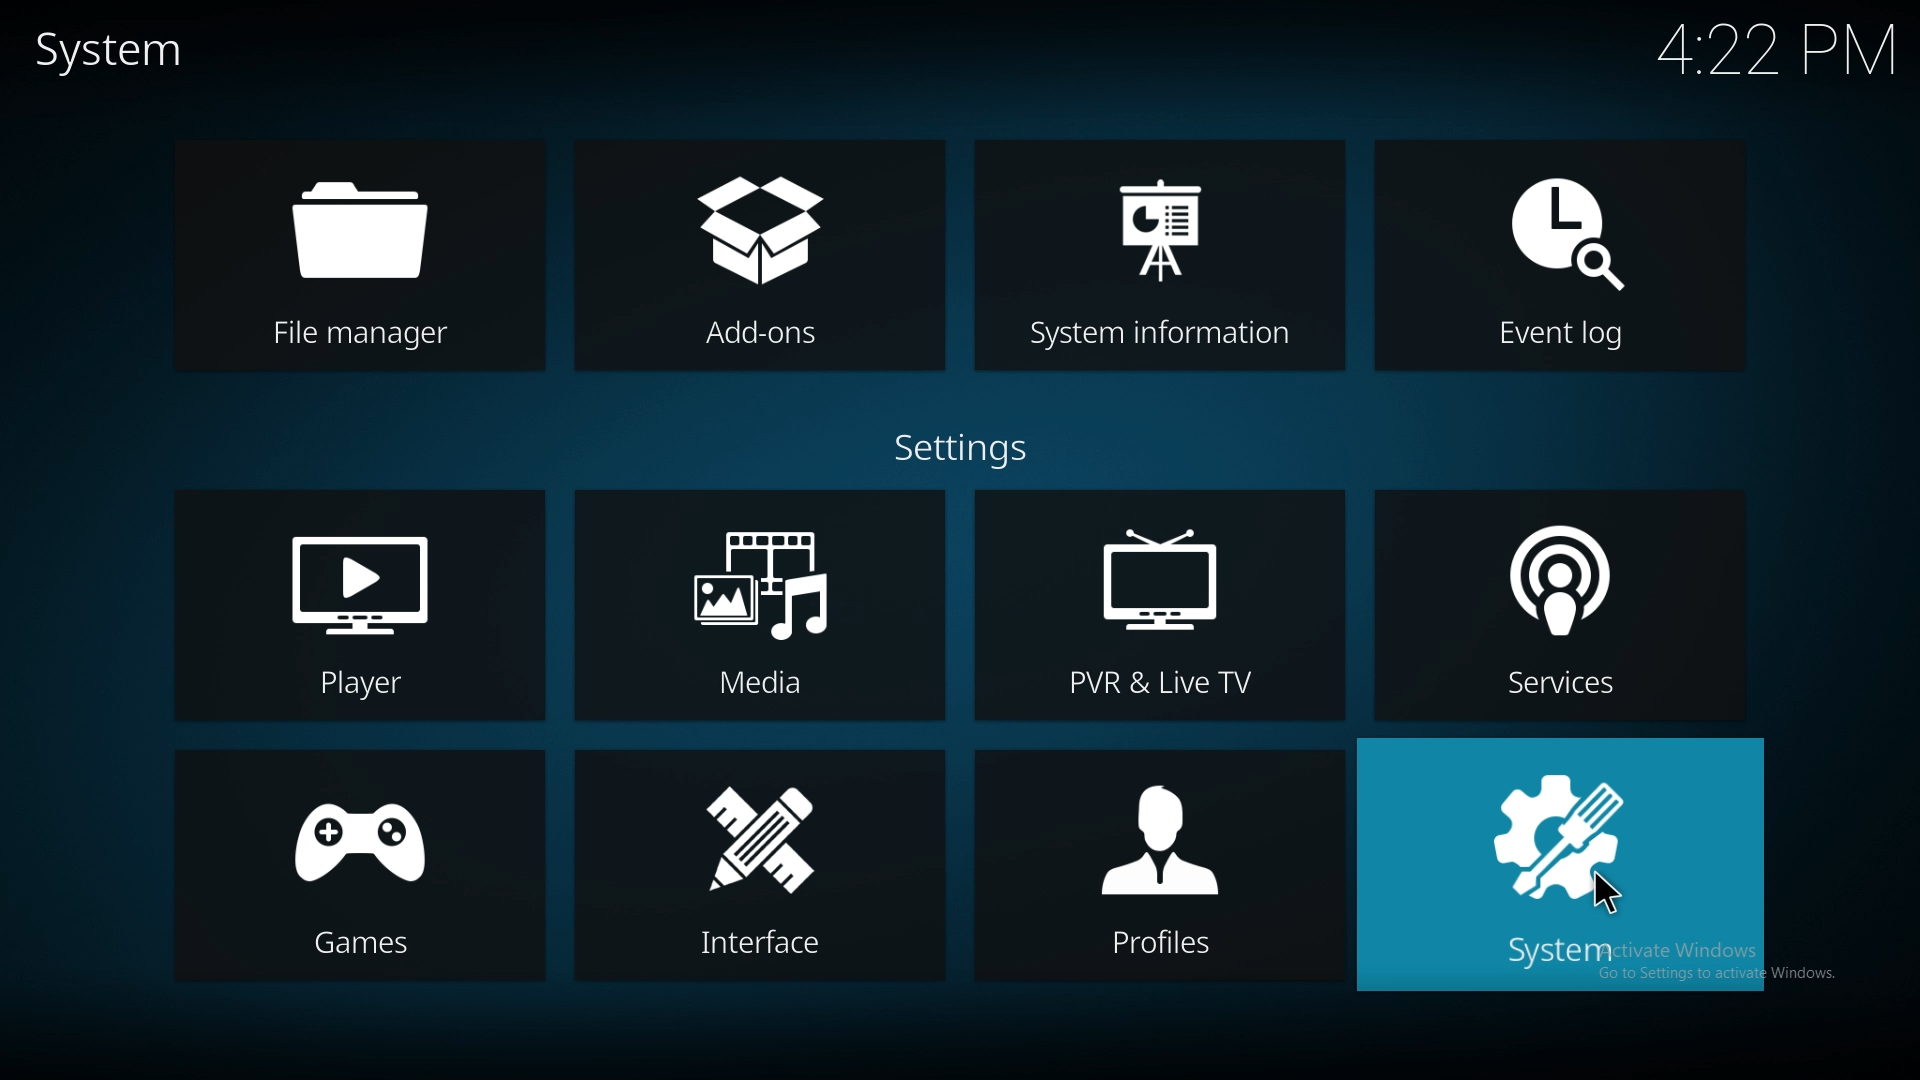  What do you see at coordinates (1561, 605) in the screenshot?
I see `services` at bounding box center [1561, 605].